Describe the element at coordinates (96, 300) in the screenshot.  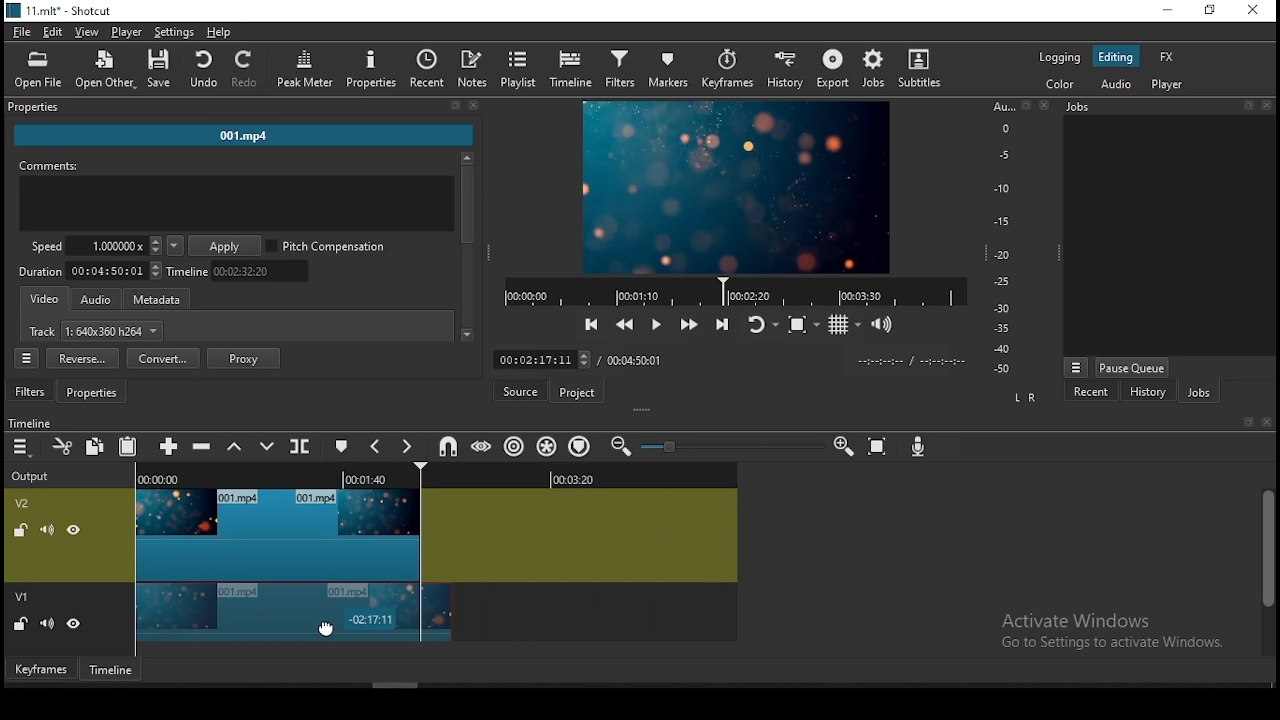
I see `audio` at that location.